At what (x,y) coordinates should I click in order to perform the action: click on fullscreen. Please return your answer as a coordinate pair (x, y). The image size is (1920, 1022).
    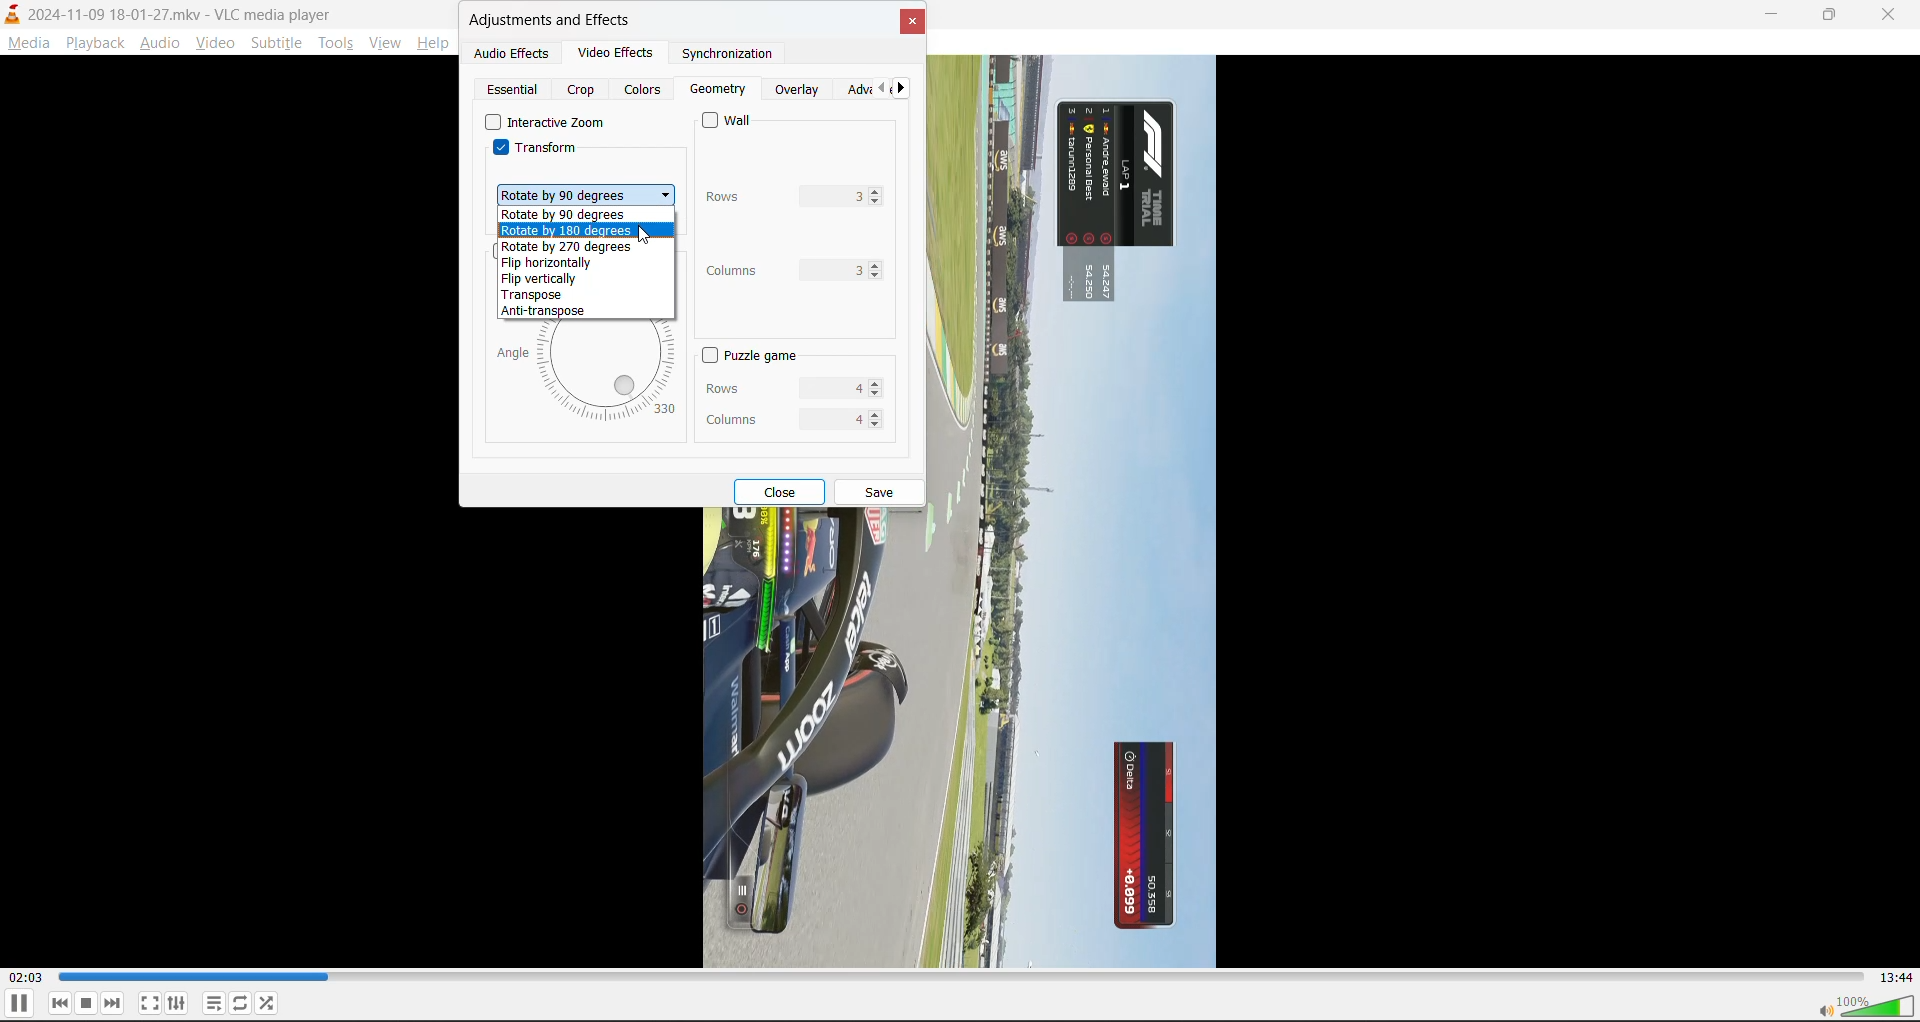
    Looking at the image, I should click on (150, 1003).